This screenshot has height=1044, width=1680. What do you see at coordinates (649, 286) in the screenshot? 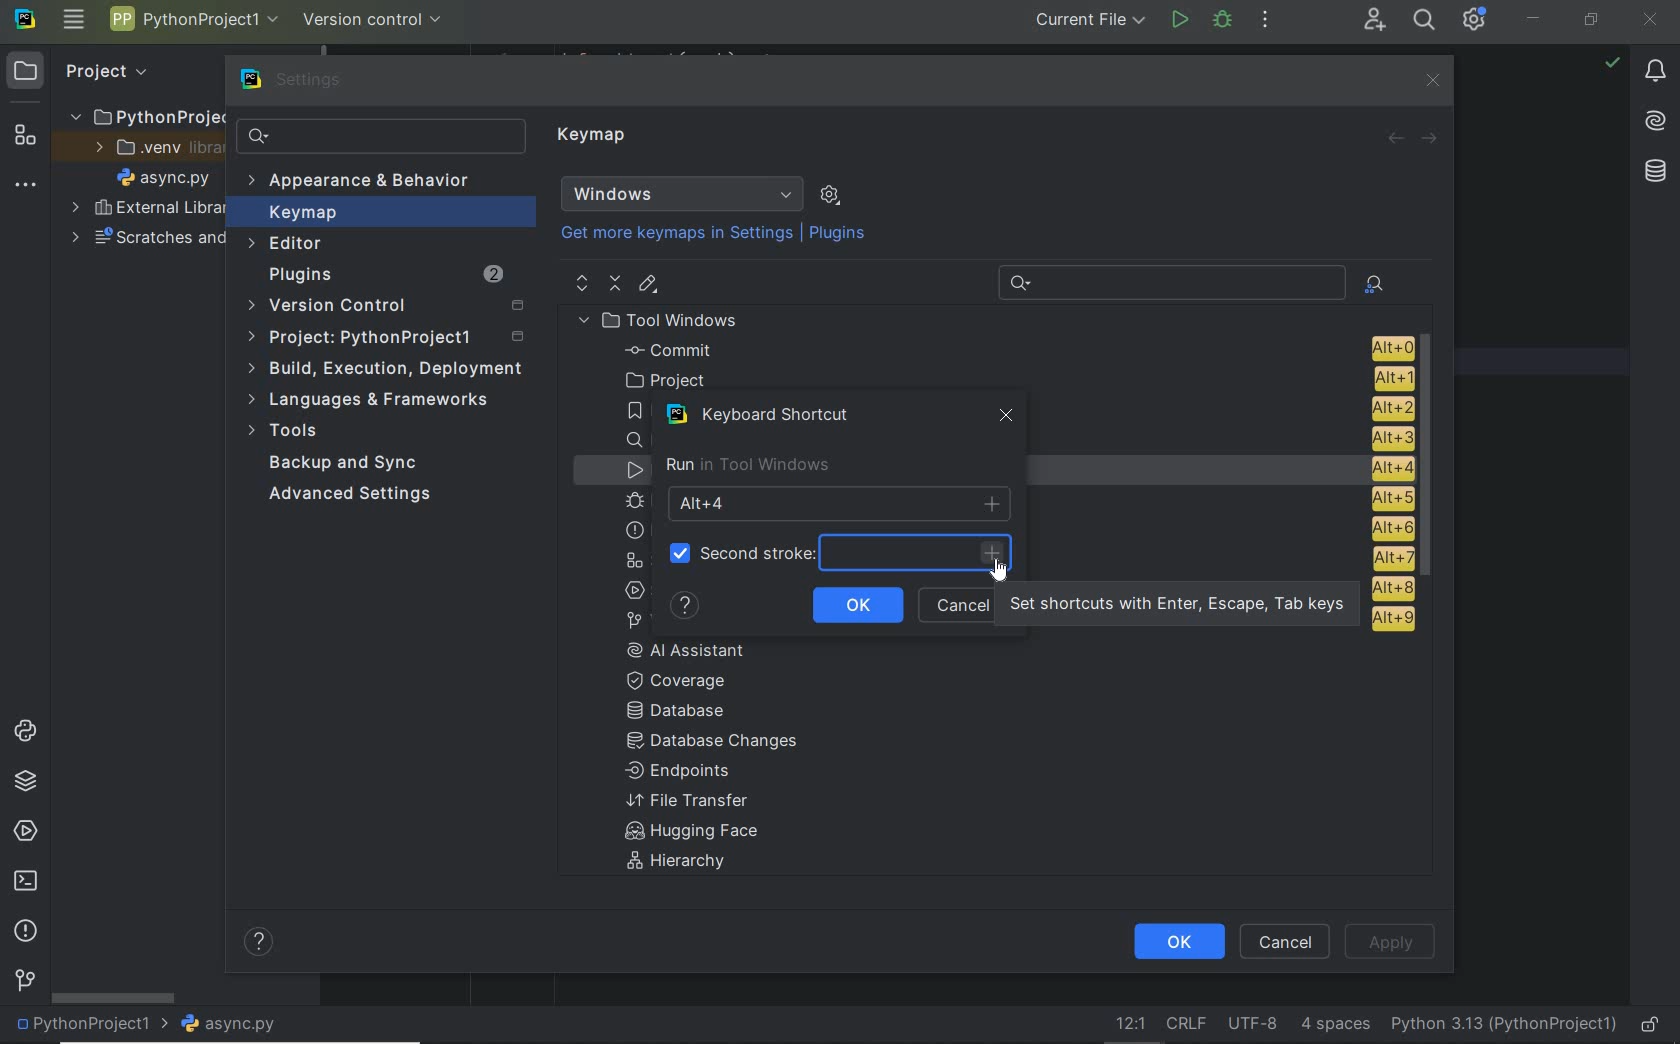
I see `editor shortcut` at bounding box center [649, 286].